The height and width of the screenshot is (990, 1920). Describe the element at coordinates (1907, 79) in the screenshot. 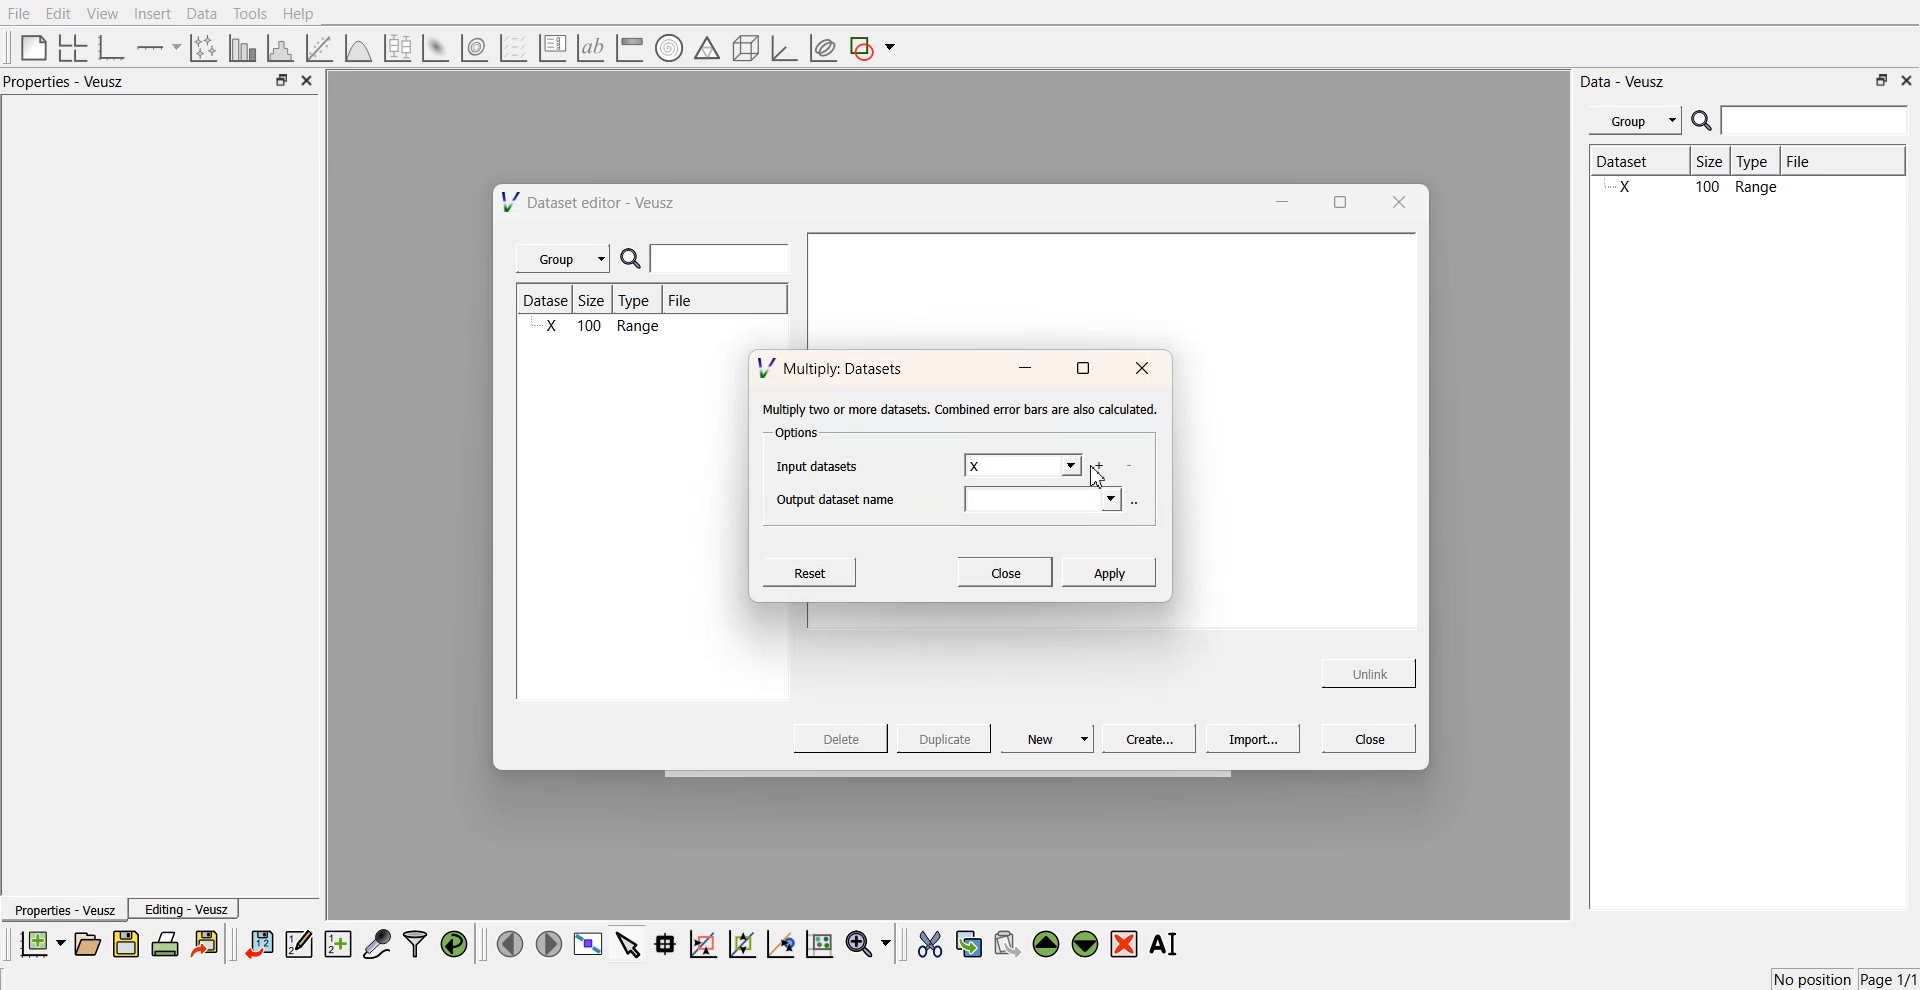

I see `close` at that location.